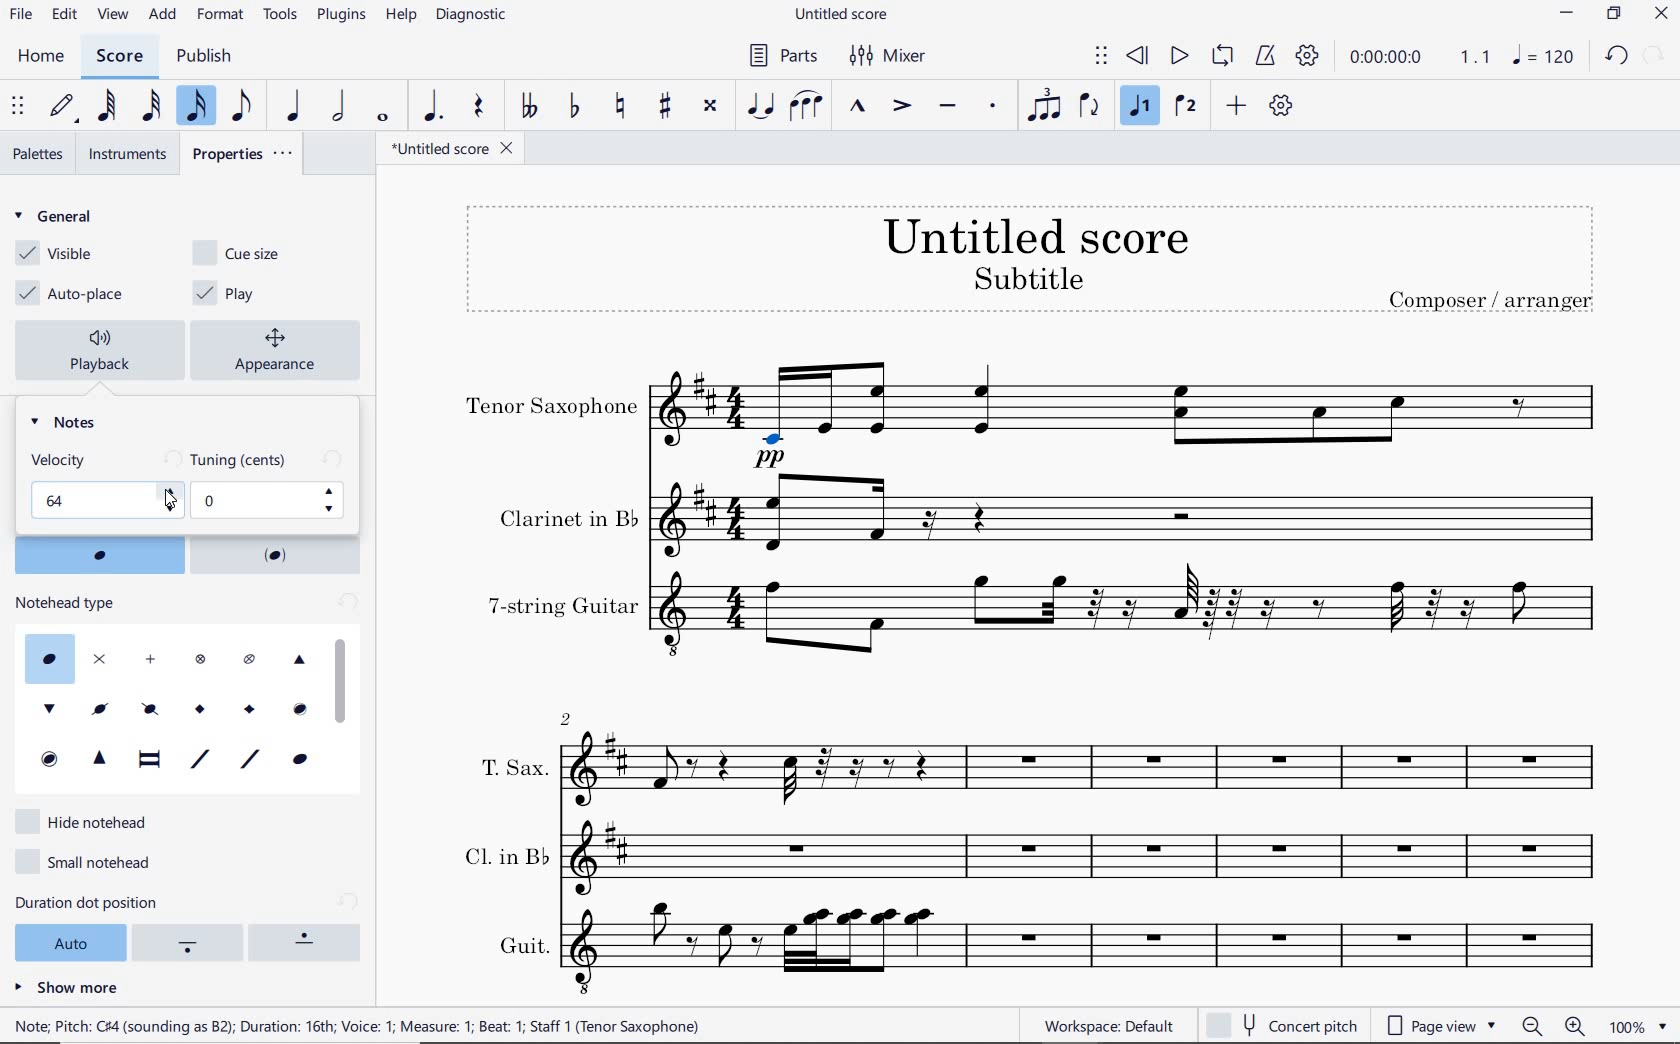 This screenshot has width=1680, height=1044. What do you see at coordinates (169, 500) in the screenshot?
I see `cursor` at bounding box center [169, 500].